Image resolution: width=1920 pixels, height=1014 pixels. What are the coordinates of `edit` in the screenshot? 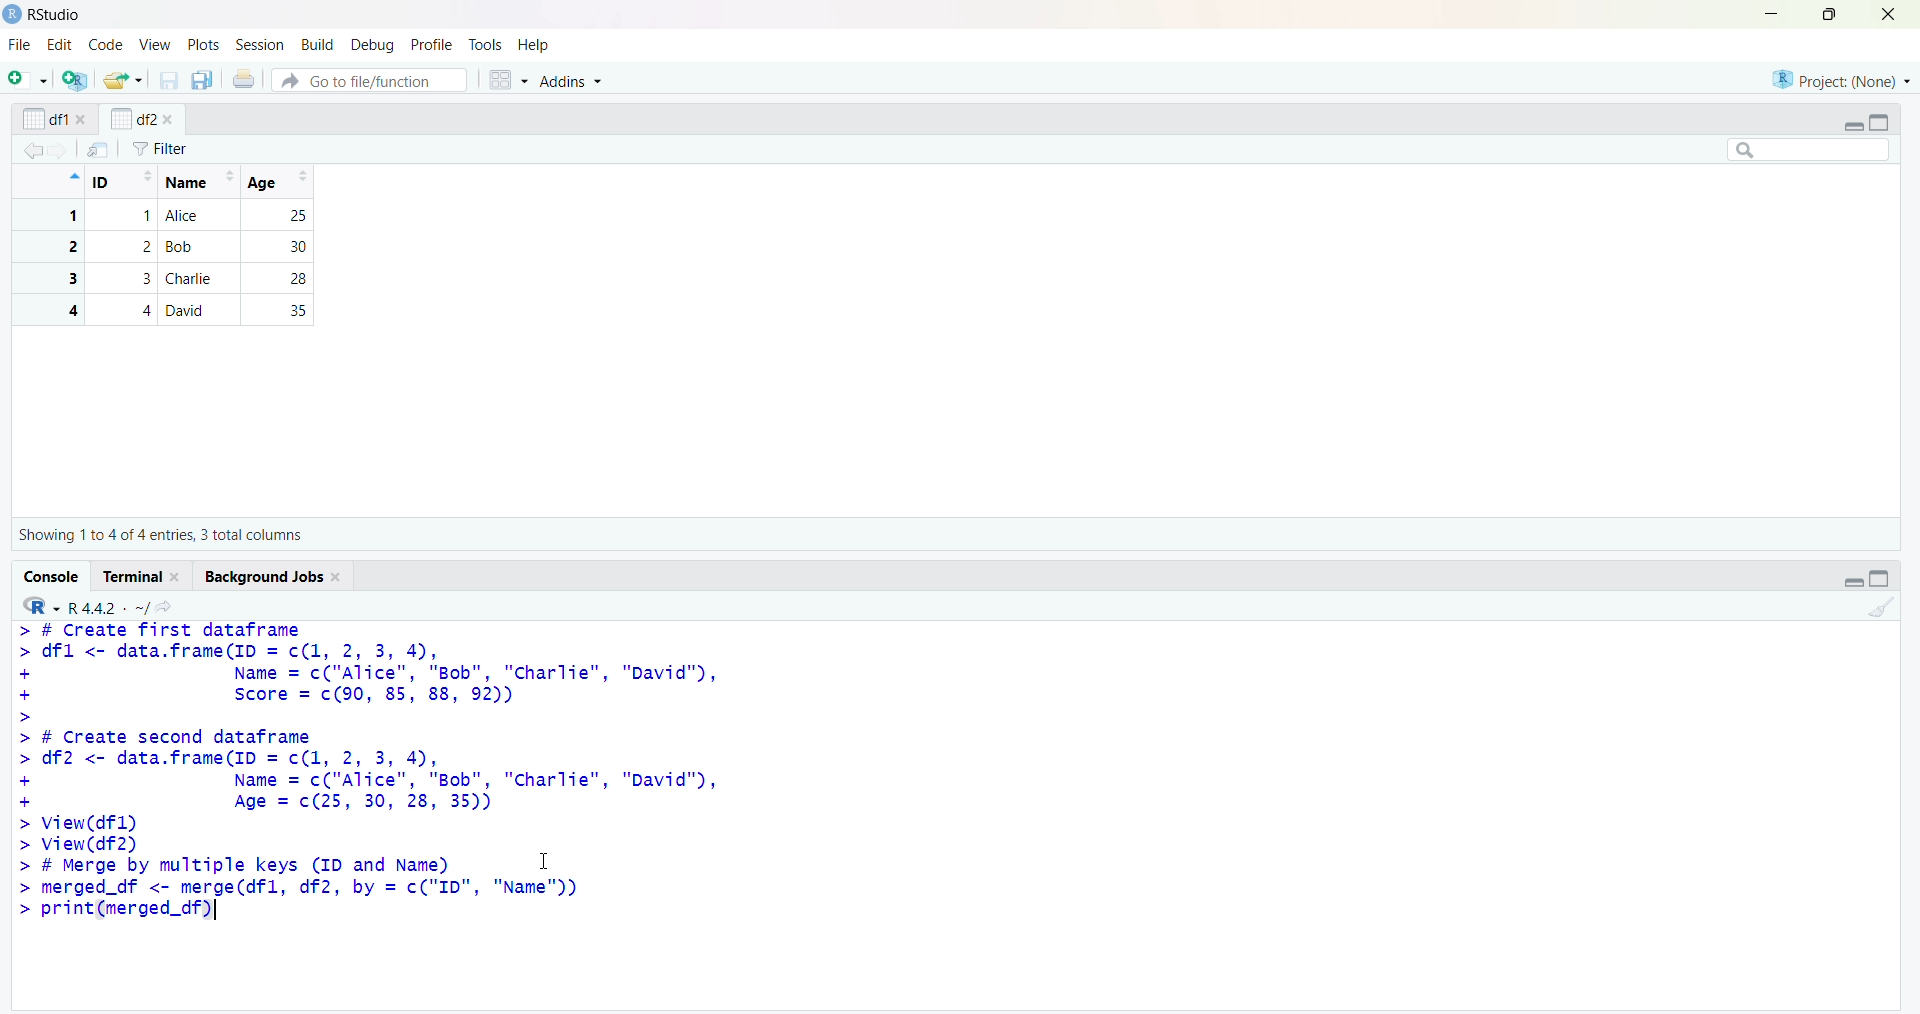 It's located at (60, 45).